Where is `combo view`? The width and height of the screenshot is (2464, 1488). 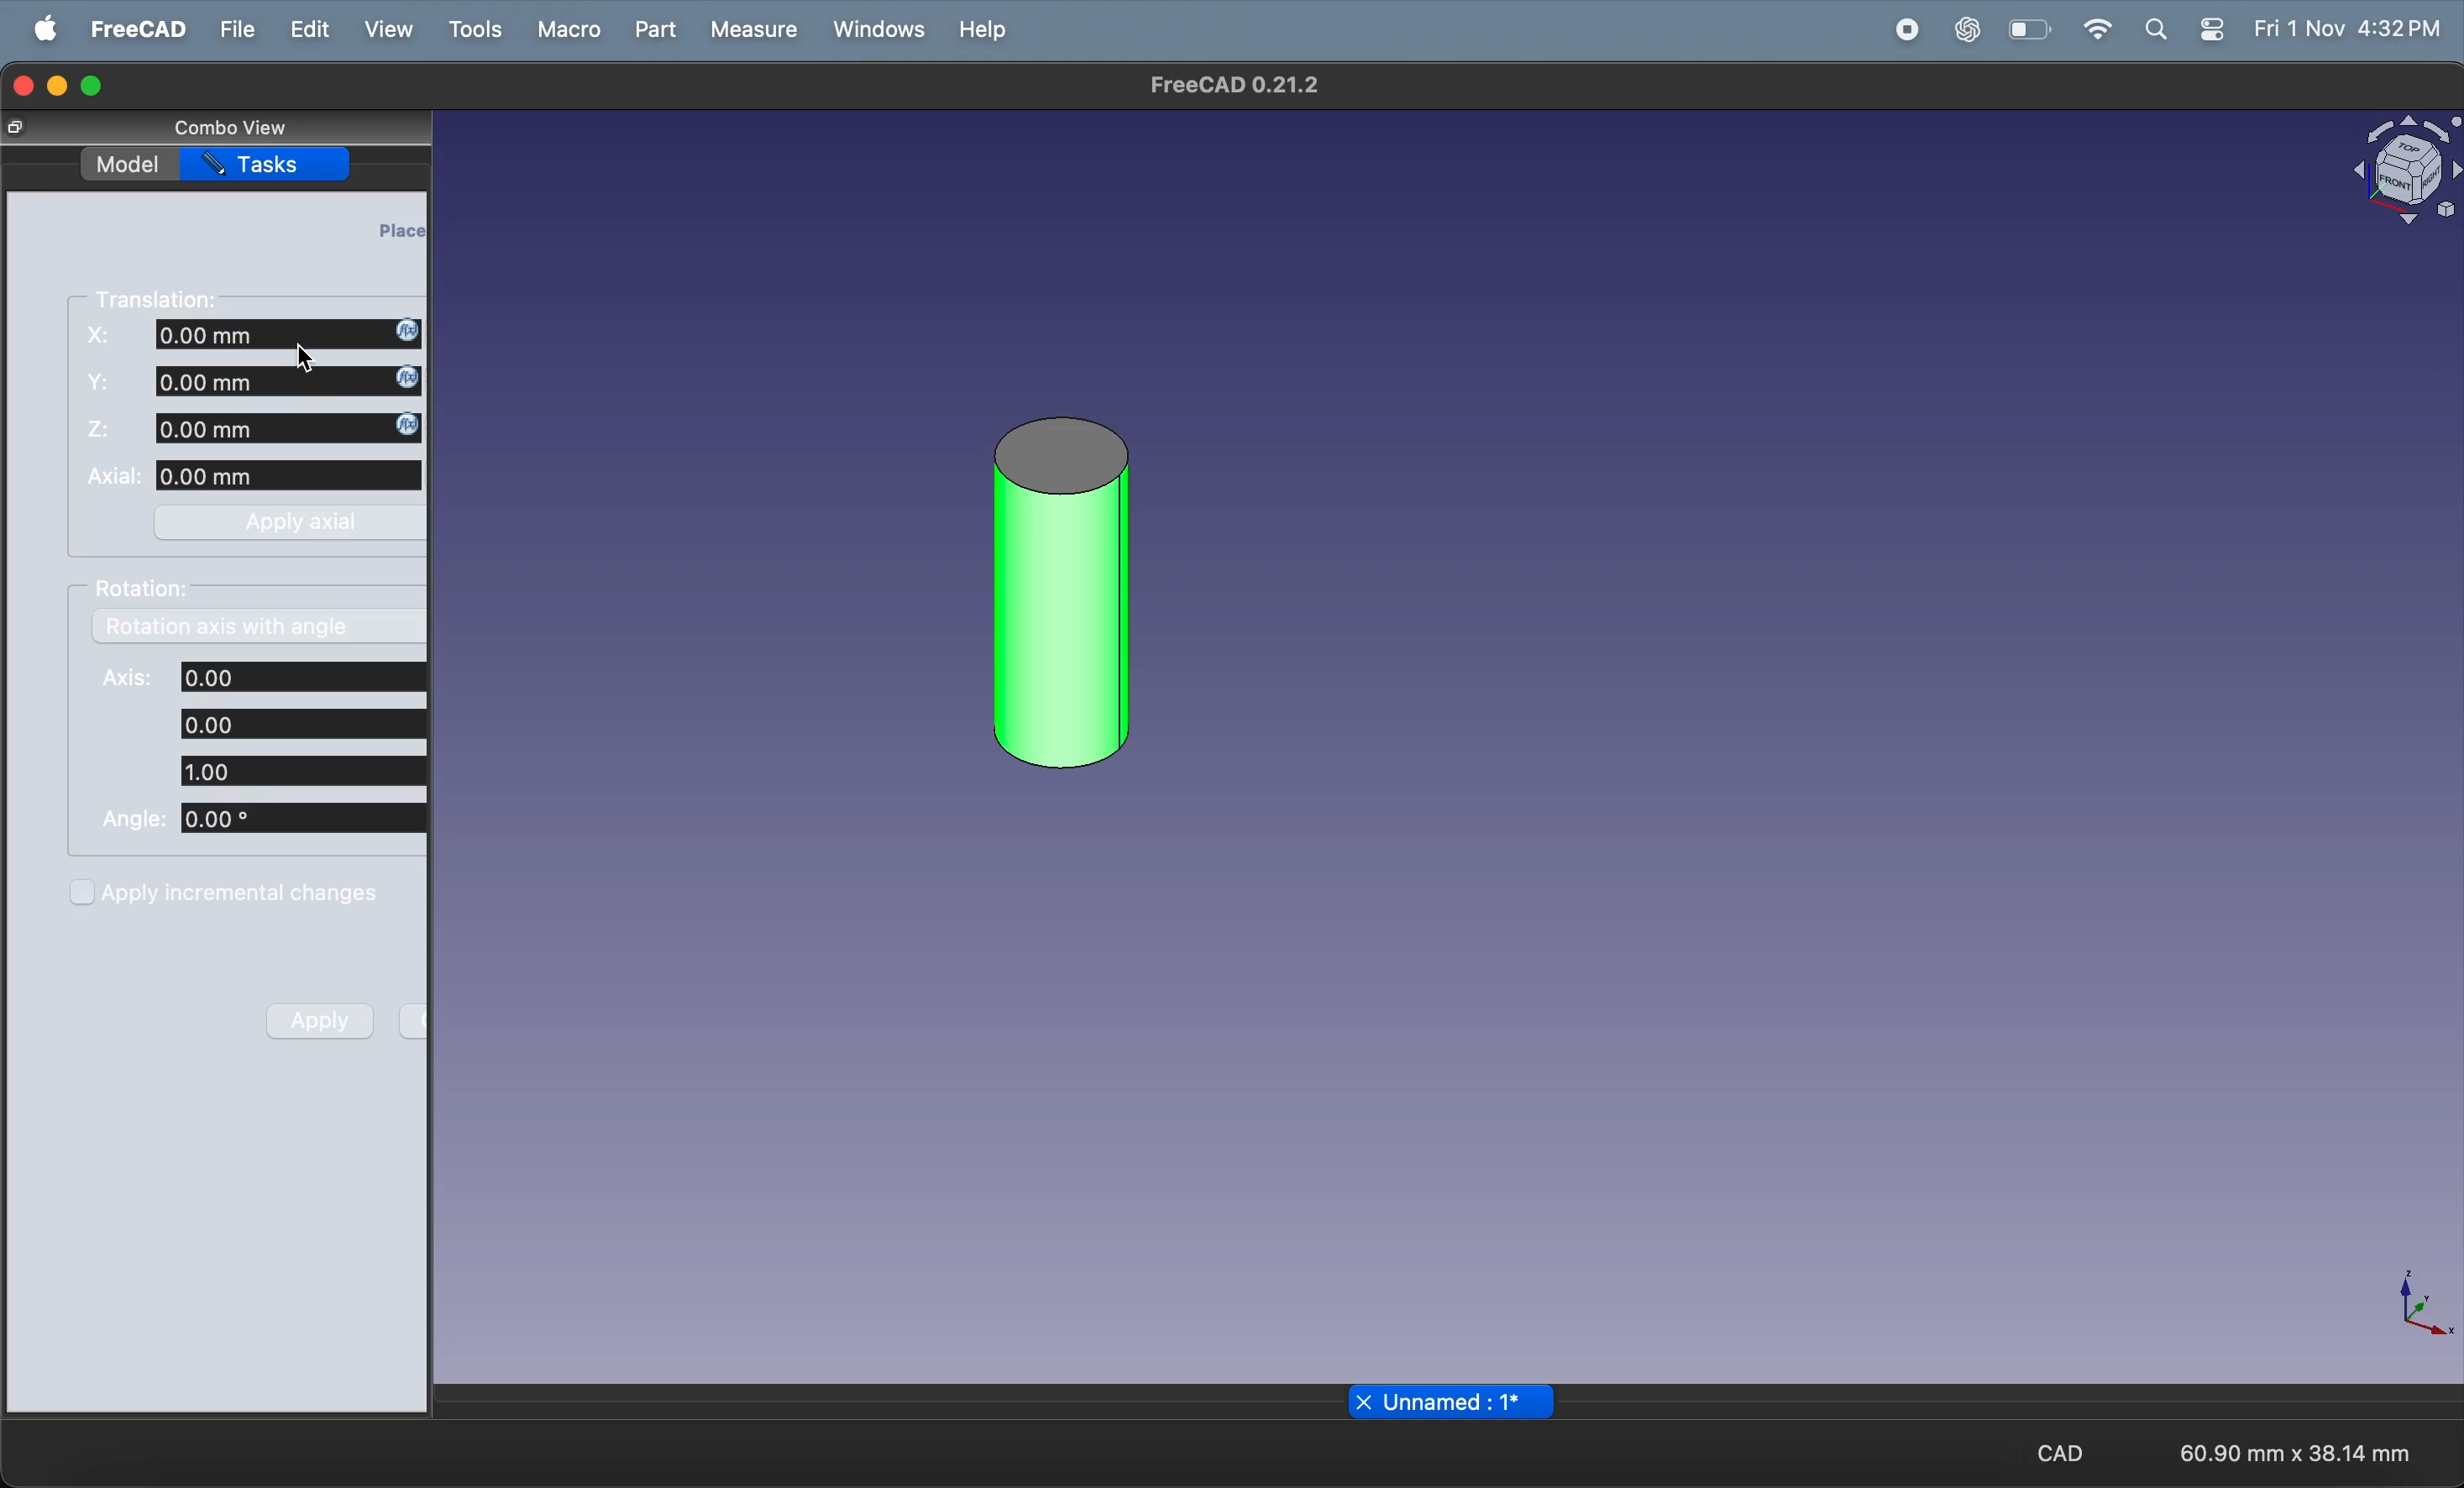 combo view is located at coordinates (232, 130).